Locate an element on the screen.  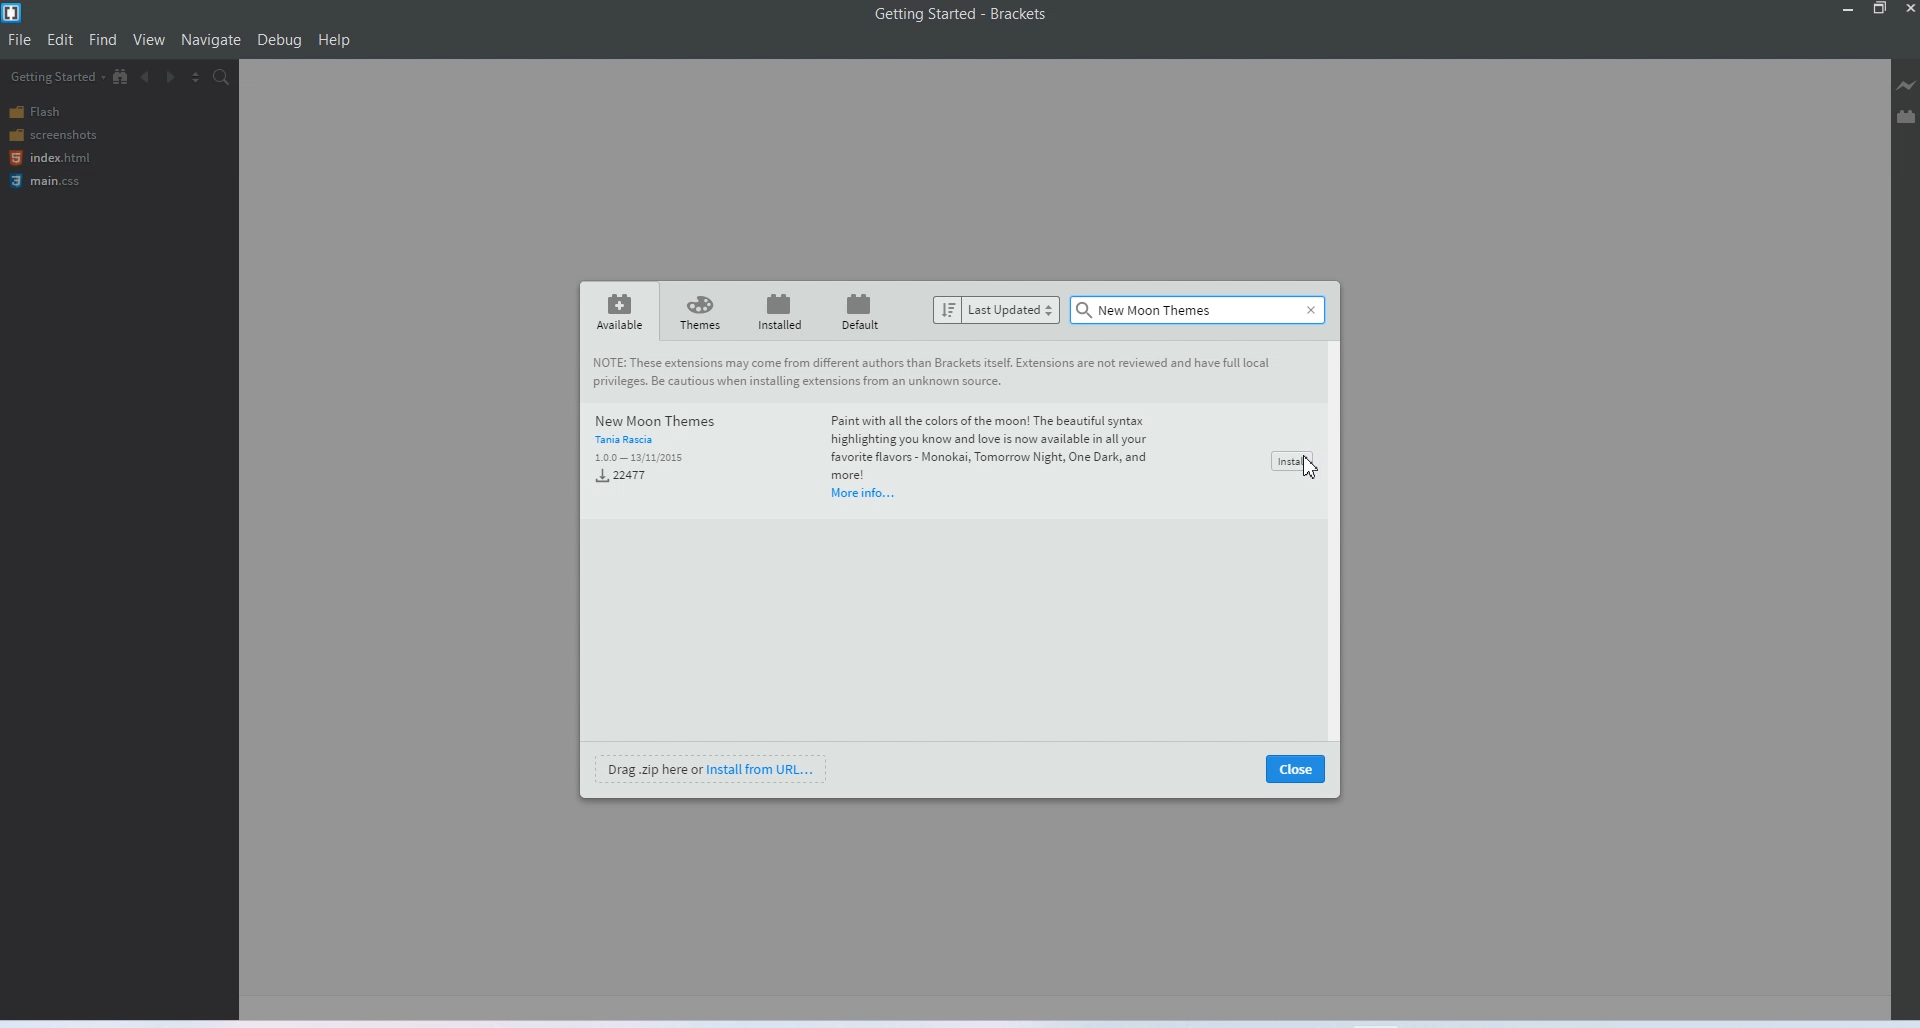
Default is located at coordinates (860, 311).